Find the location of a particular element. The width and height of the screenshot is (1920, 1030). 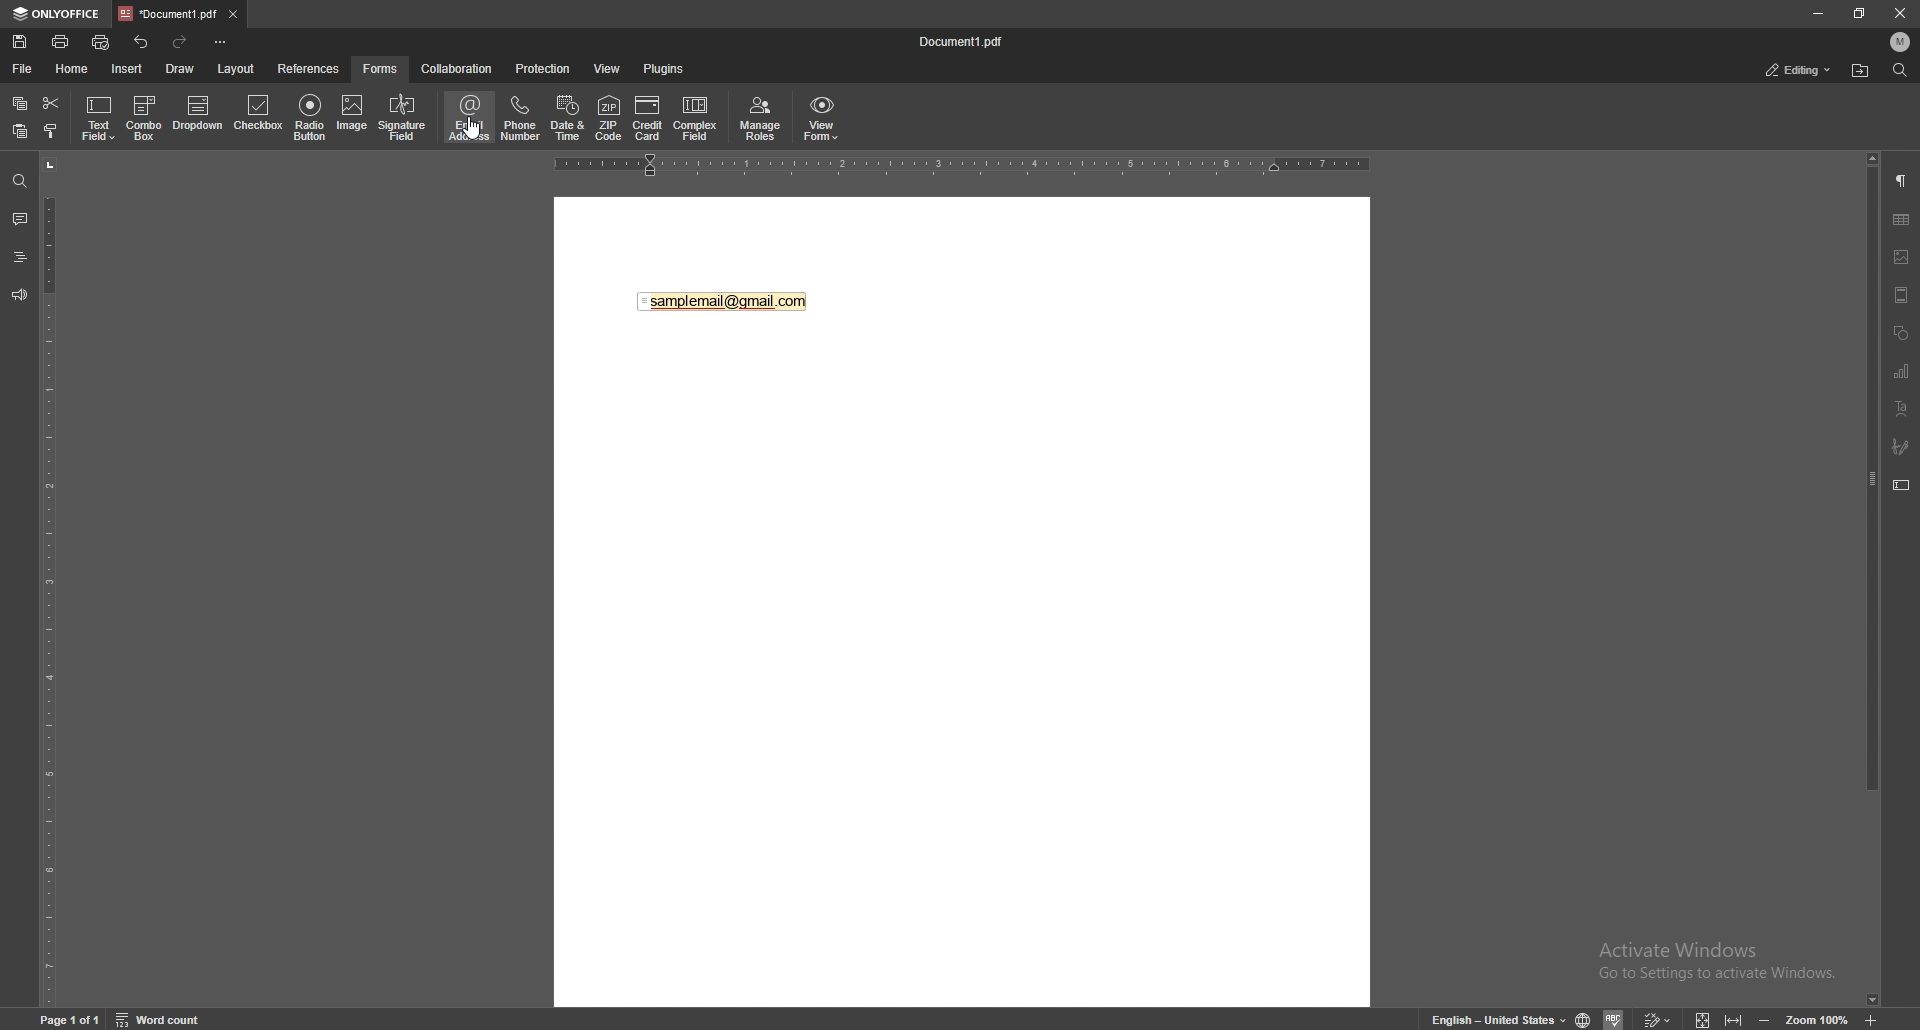

vertical scale is located at coordinates (49, 580).